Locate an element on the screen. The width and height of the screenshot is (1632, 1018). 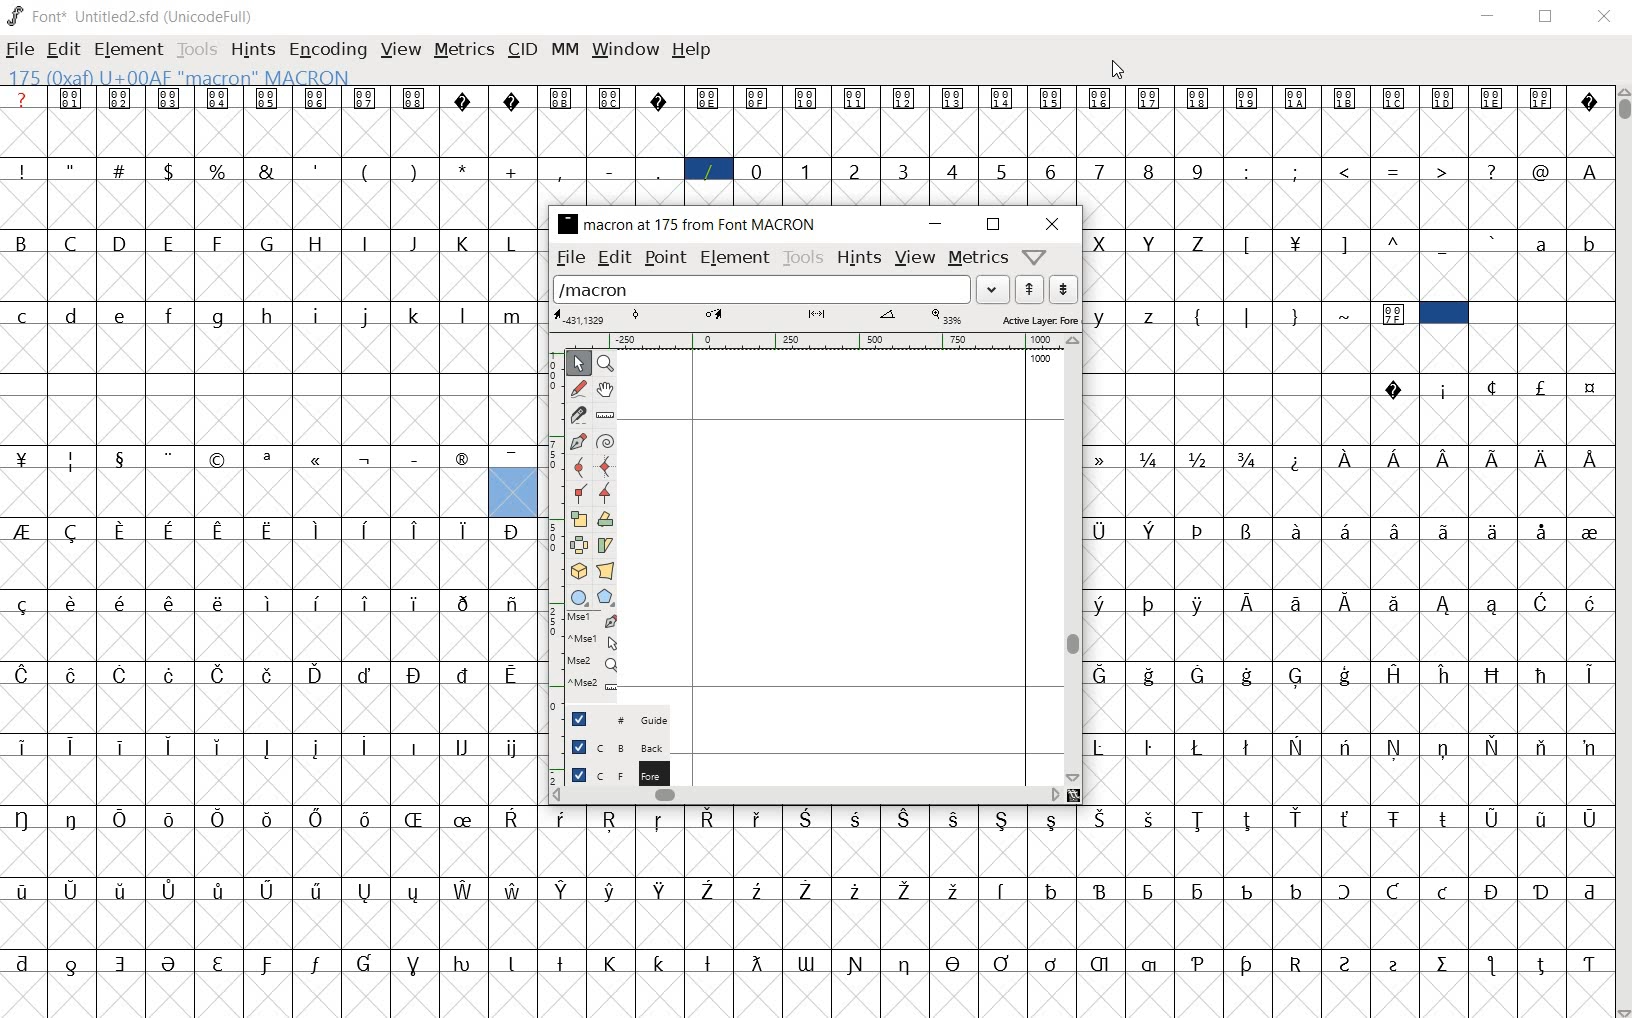
empty spaces is located at coordinates (1230, 385).